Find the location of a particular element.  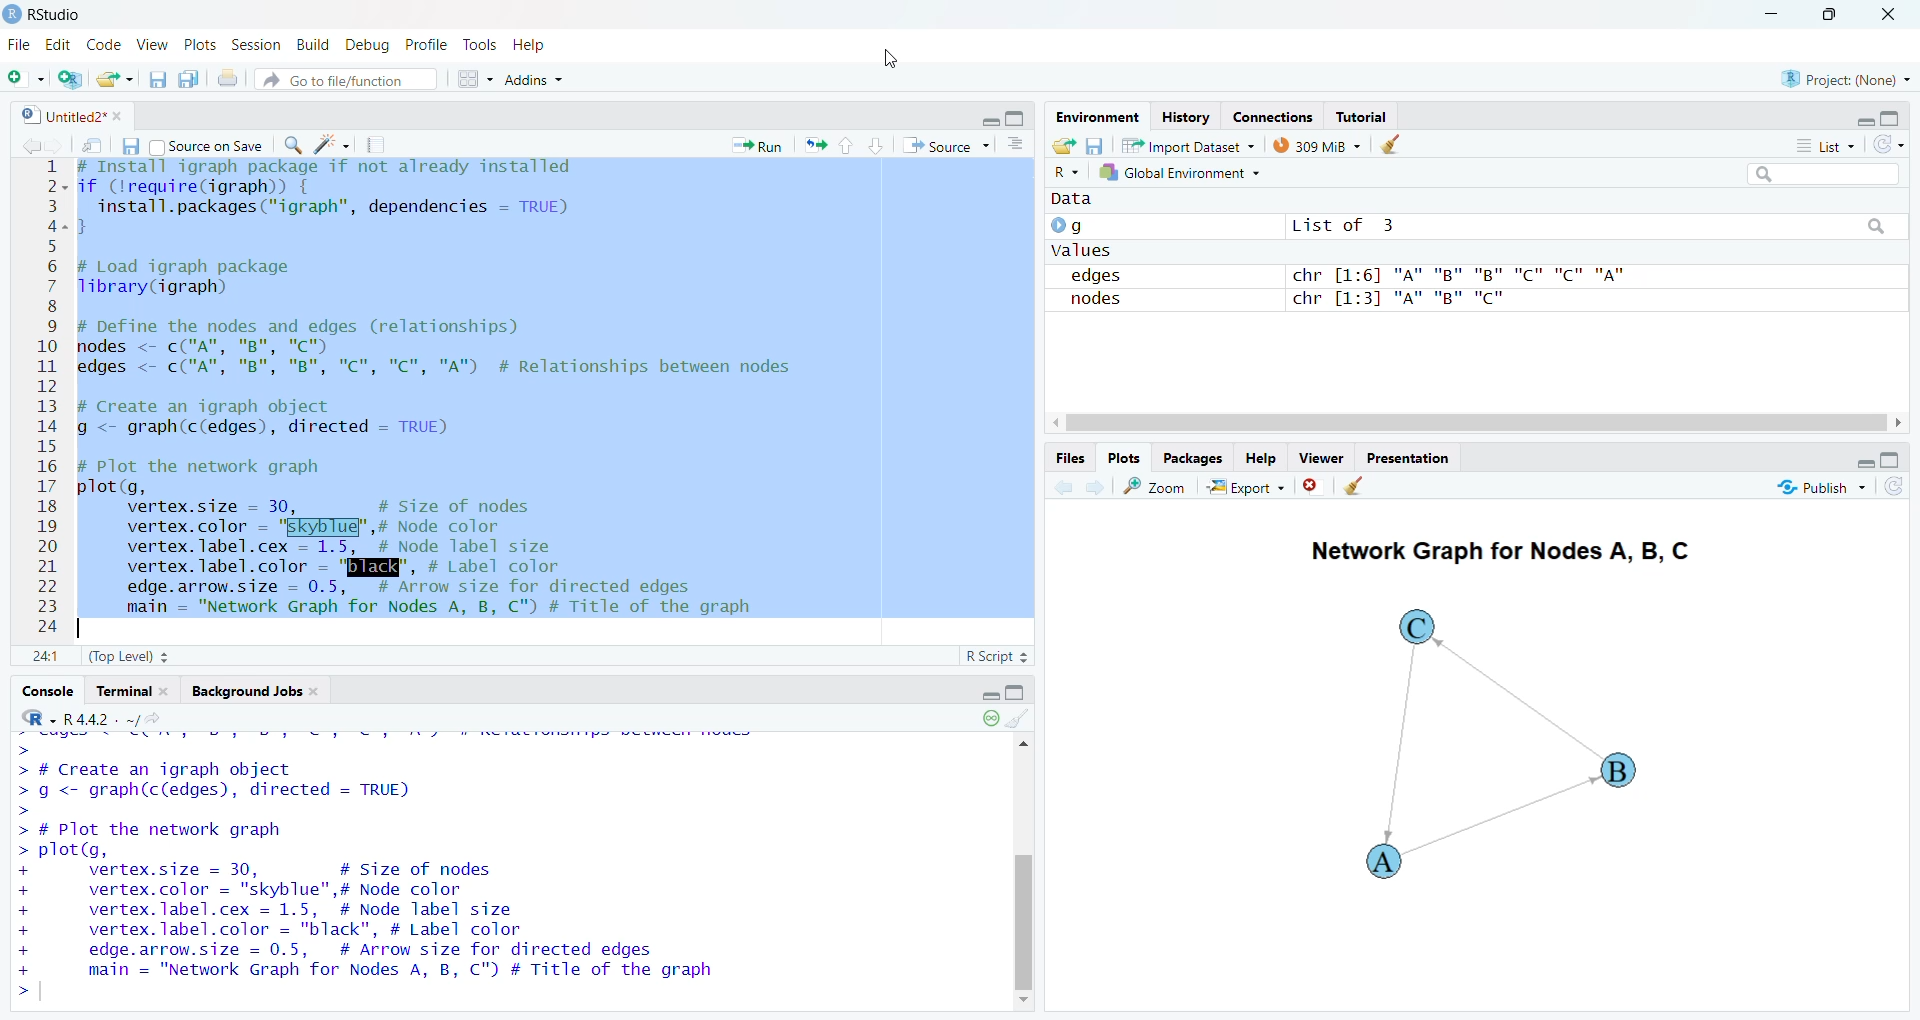

Go to file/function is located at coordinates (336, 82).